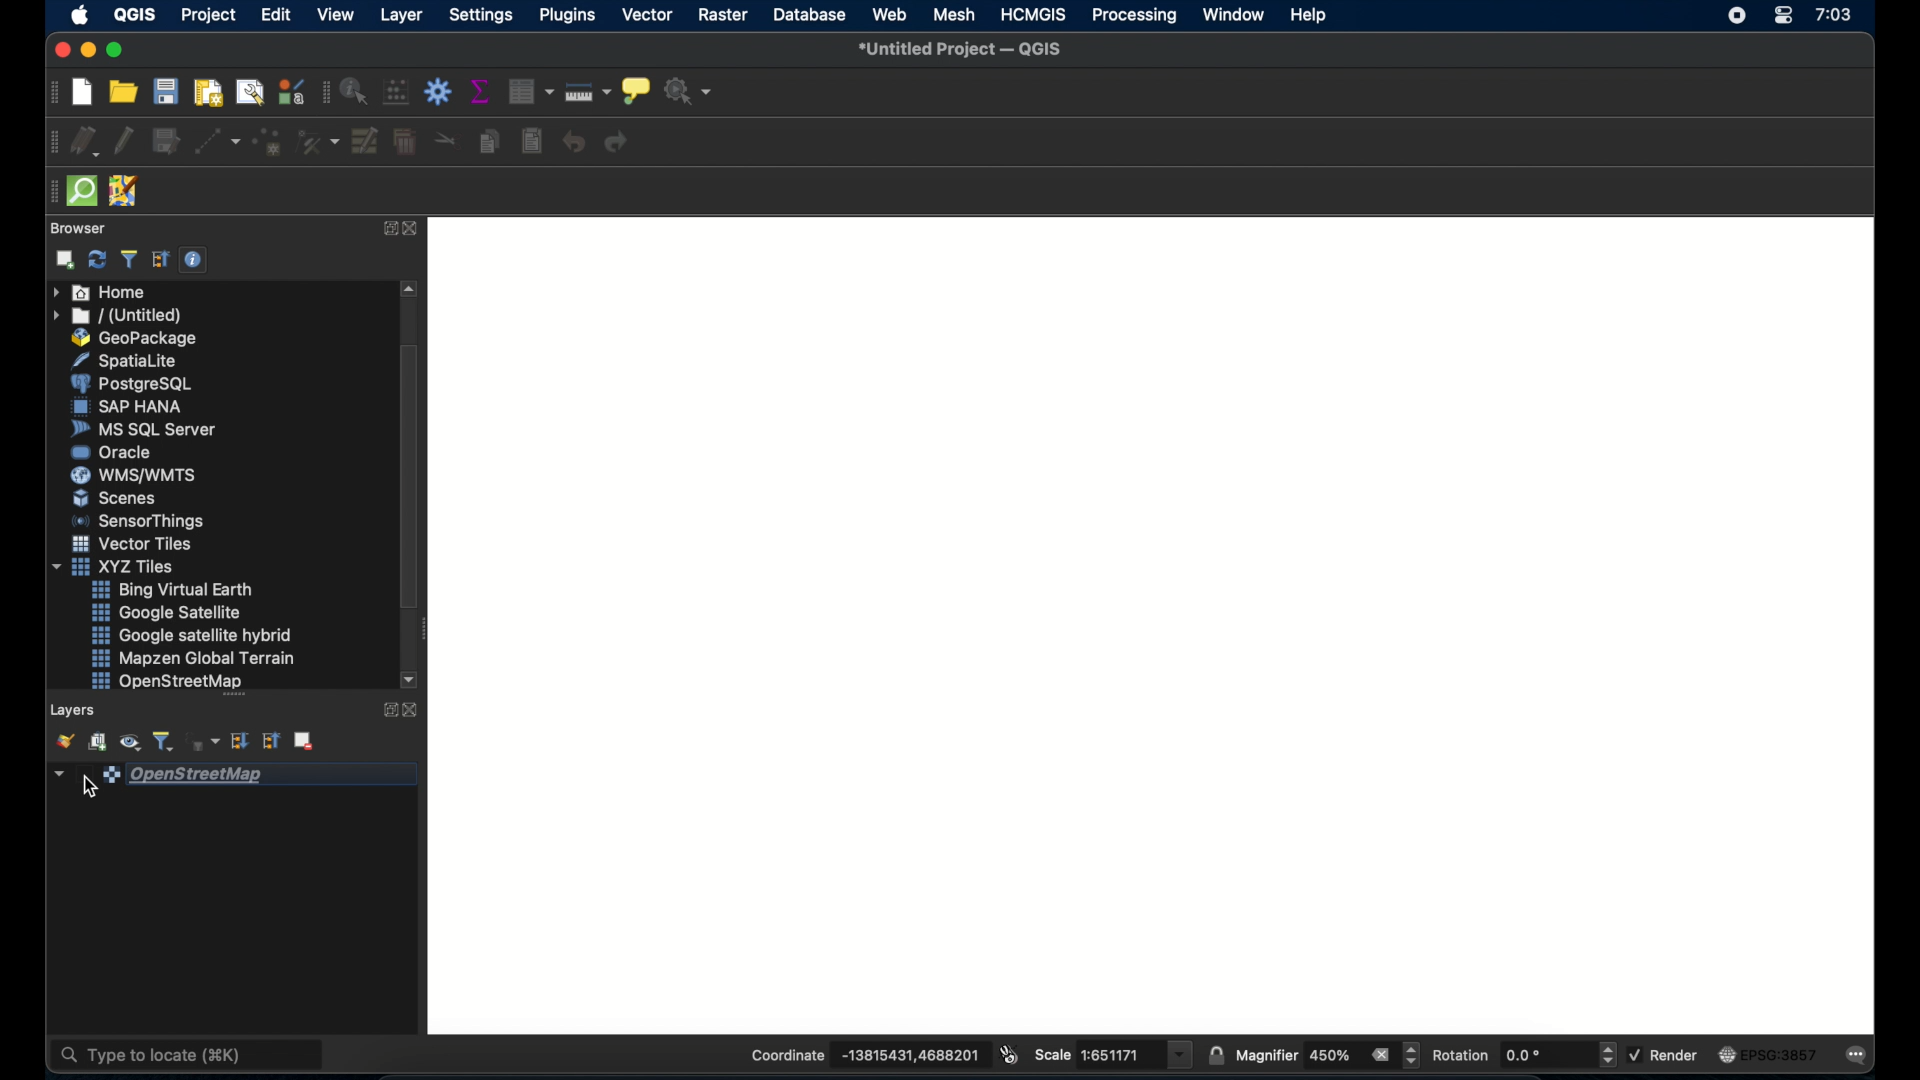 The image size is (1920, 1080). I want to click on geopackage, so click(133, 336).